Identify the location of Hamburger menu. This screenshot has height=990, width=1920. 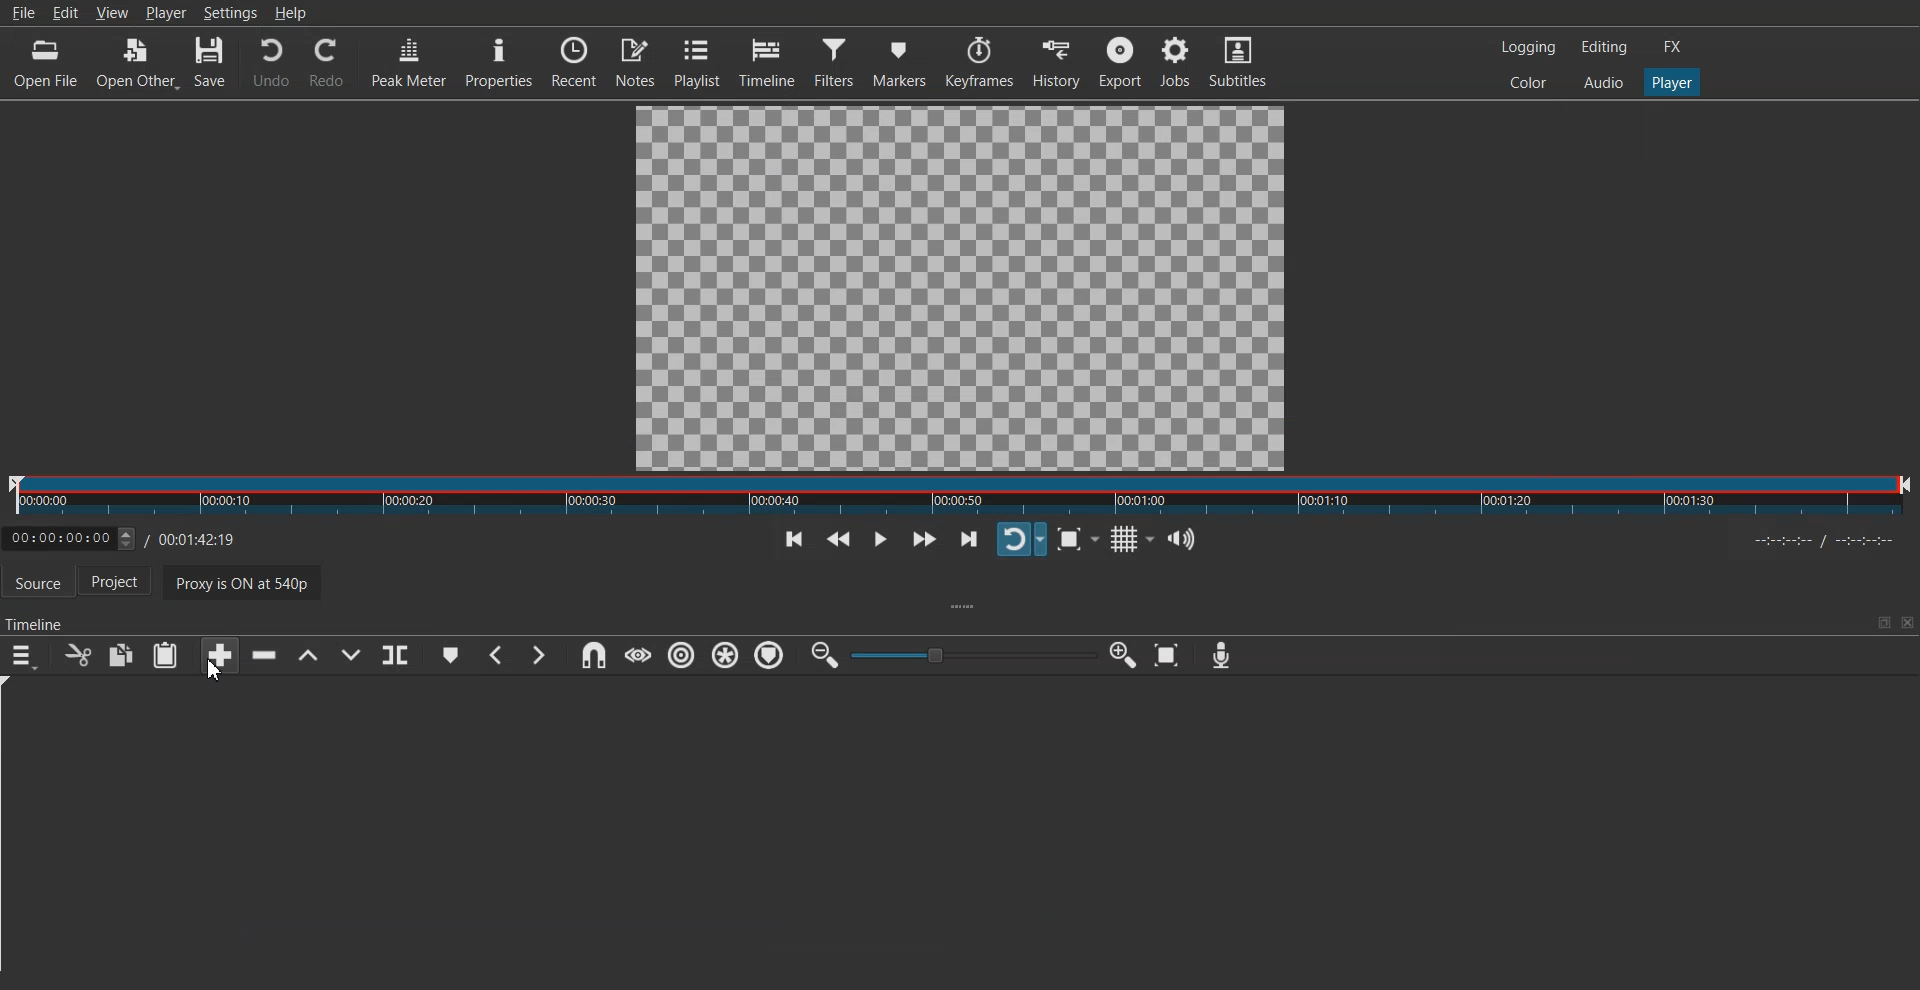
(22, 656).